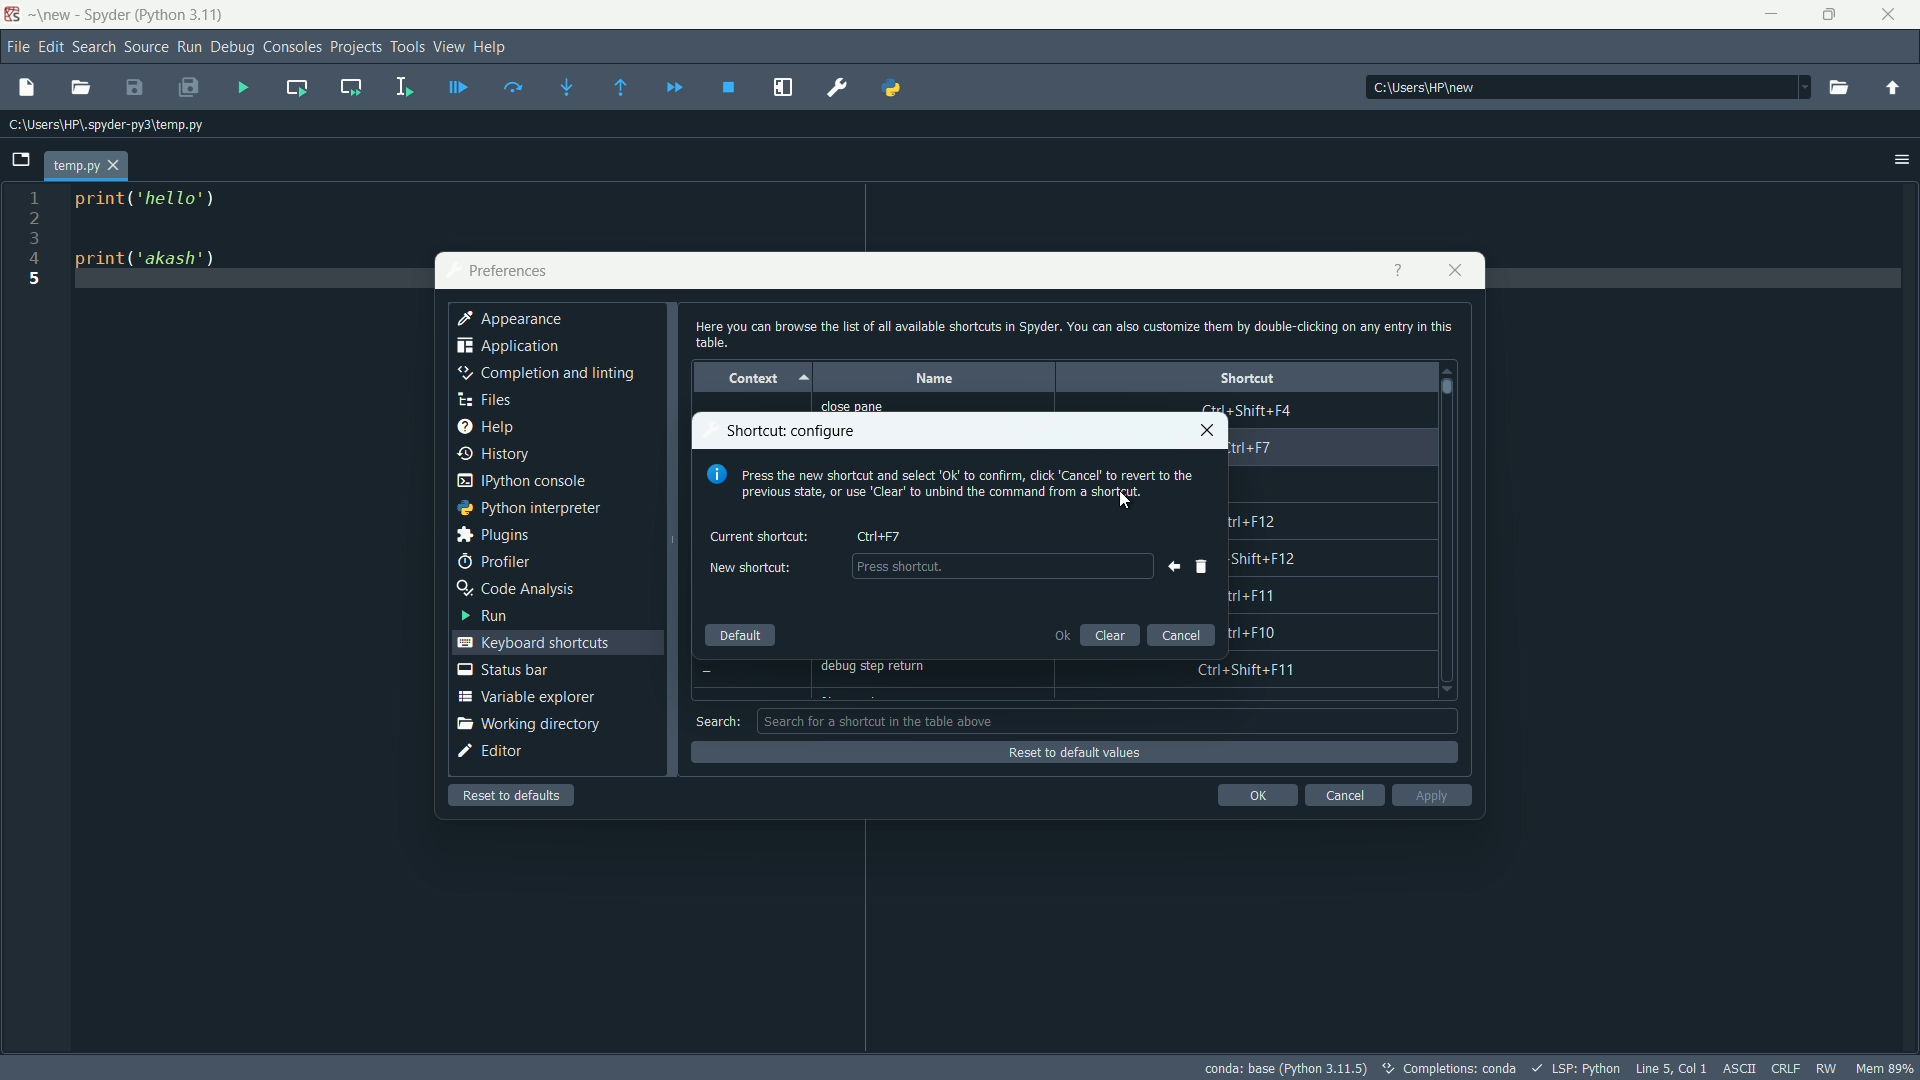  What do you see at coordinates (80, 88) in the screenshot?
I see `open file` at bounding box center [80, 88].